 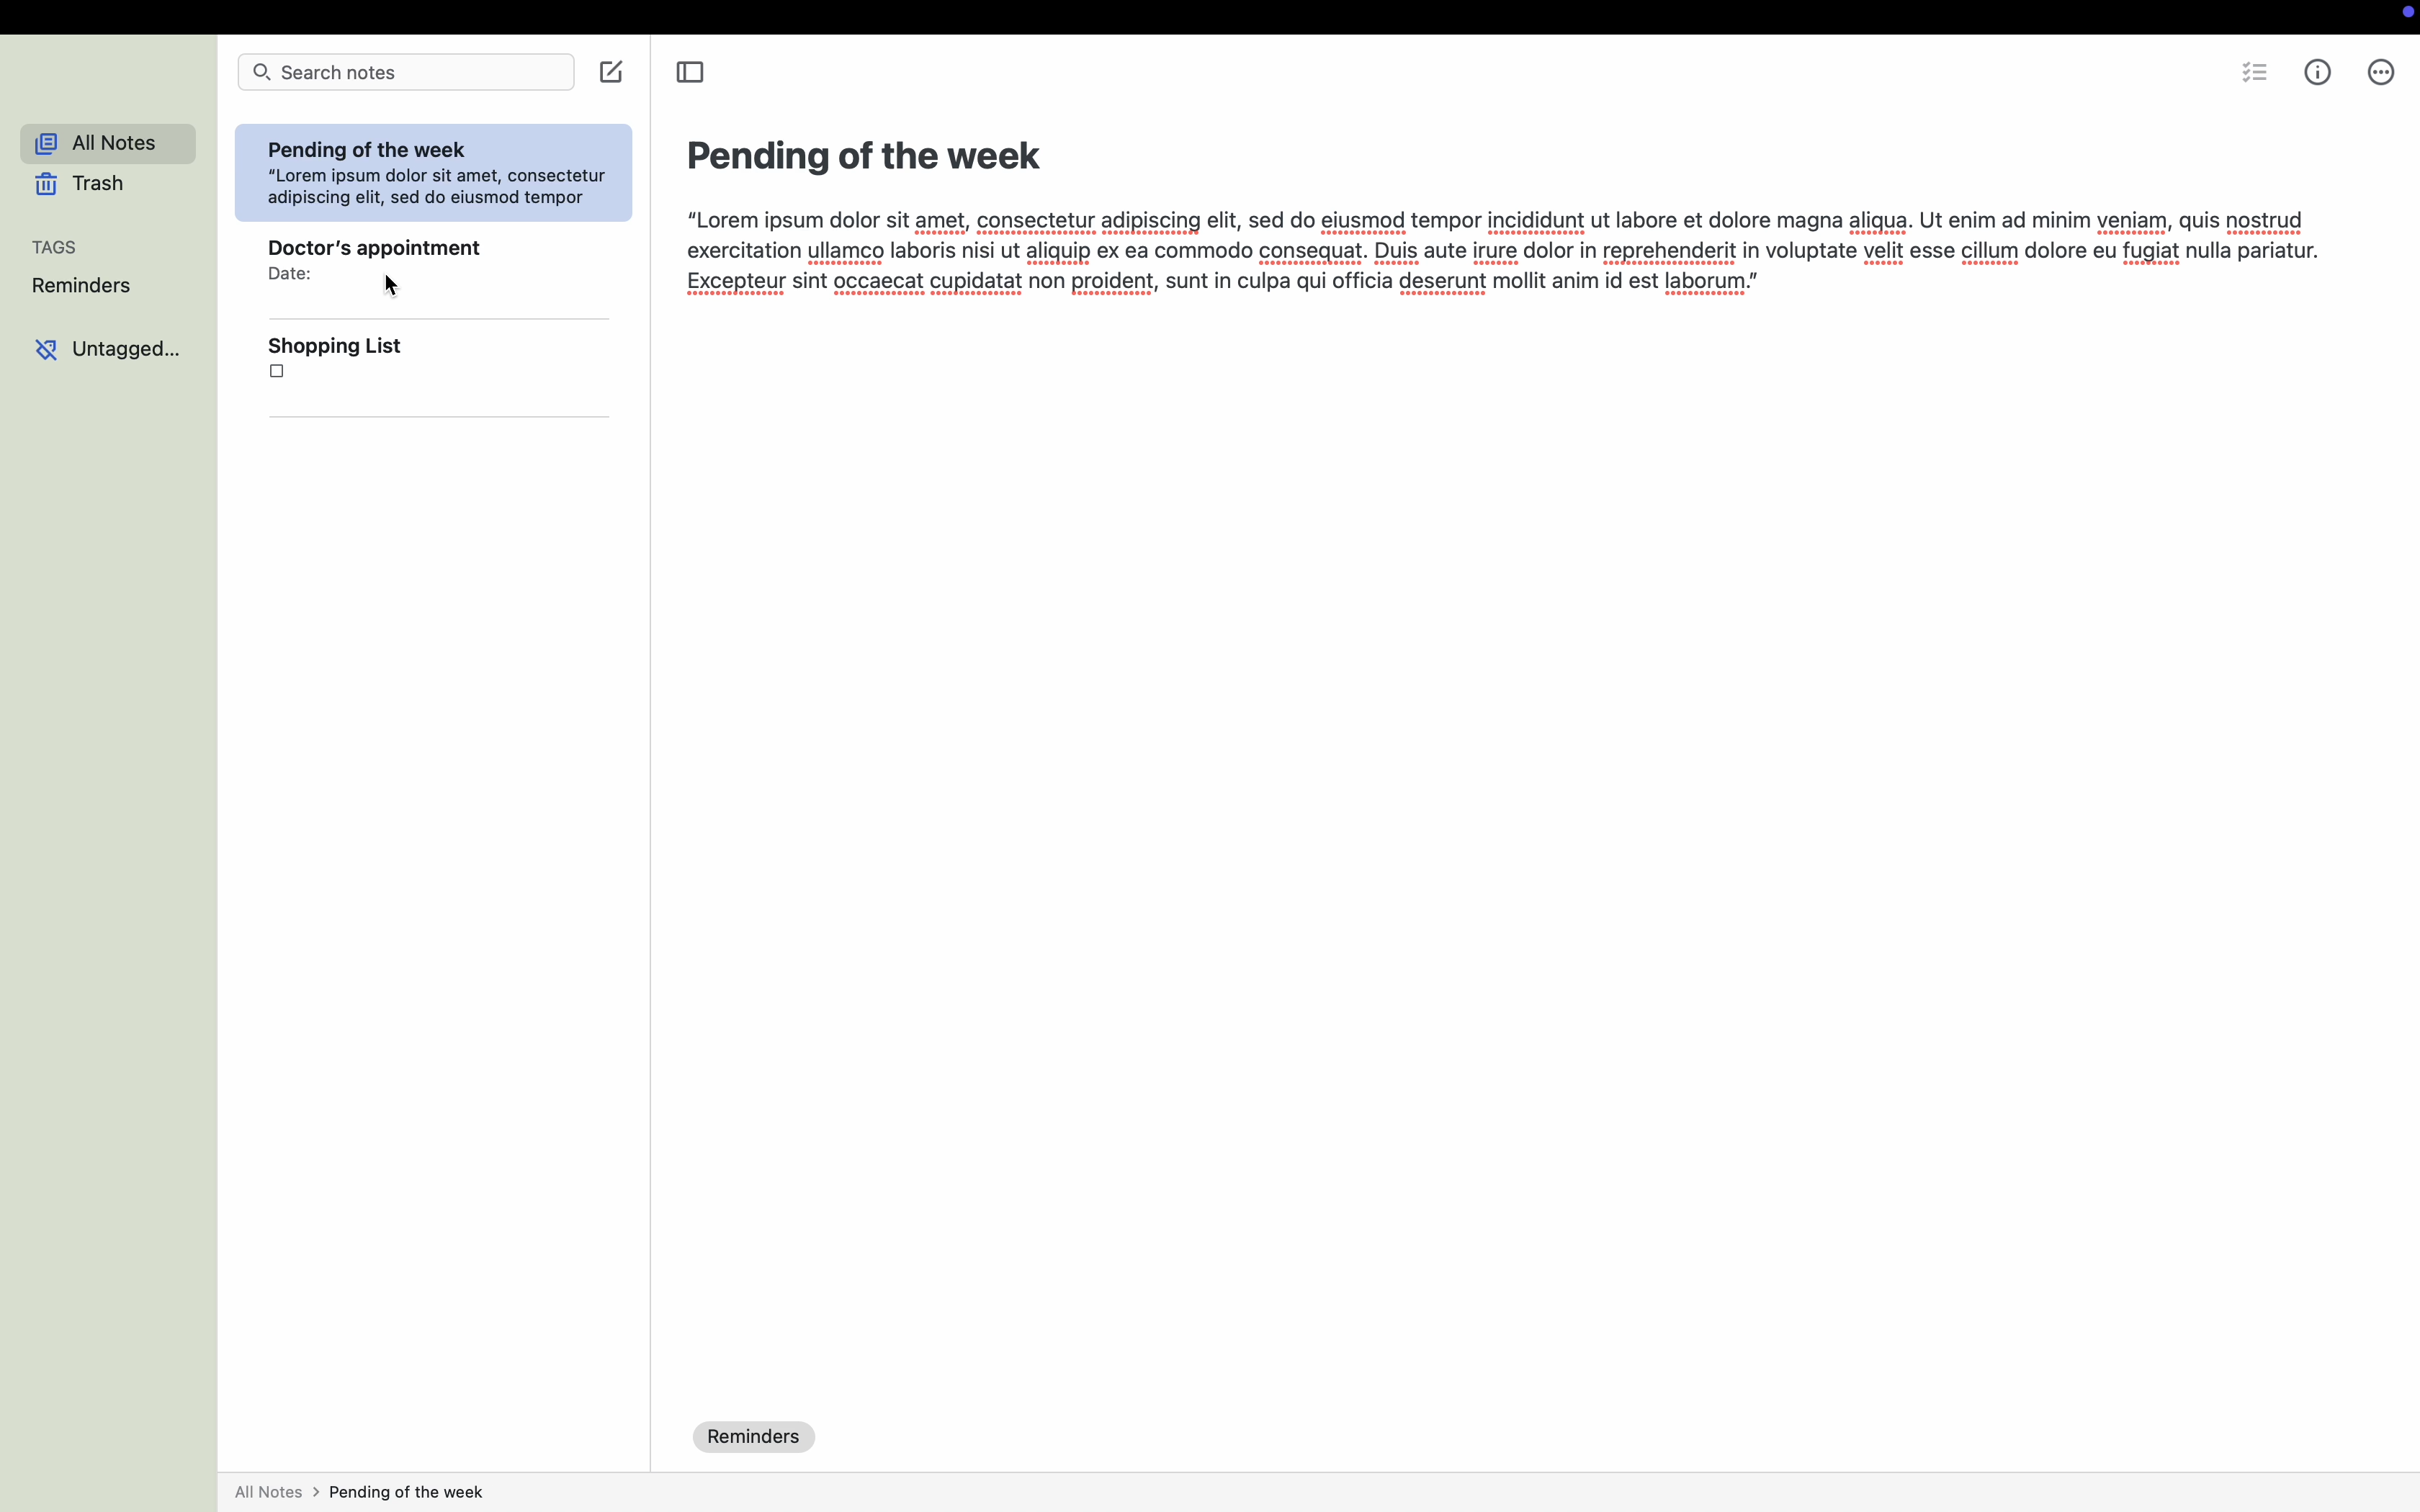 What do you see at coordinates (59, 248) in the screenshot?
I see `tags` at bounding box center [59, 248].